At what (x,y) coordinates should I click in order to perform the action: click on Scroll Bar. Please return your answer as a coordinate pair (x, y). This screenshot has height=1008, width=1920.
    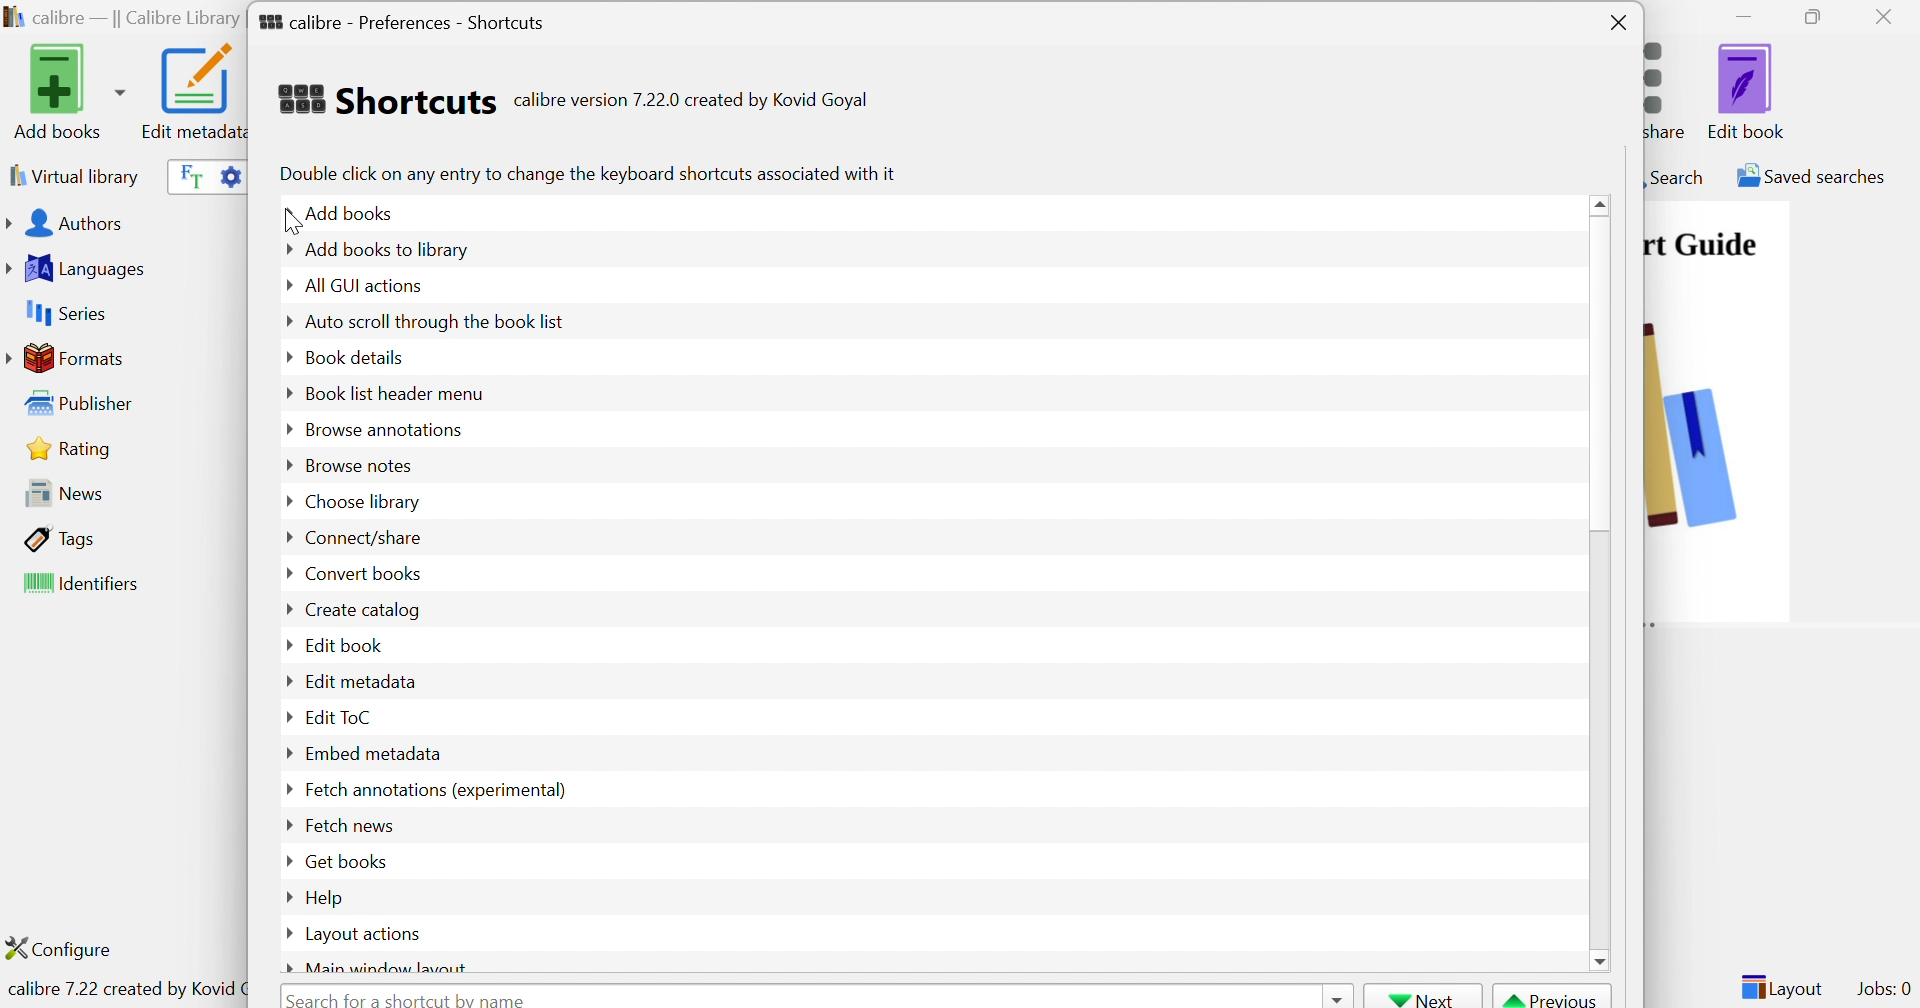
    Looking at the image, I should click on (1602, 374).